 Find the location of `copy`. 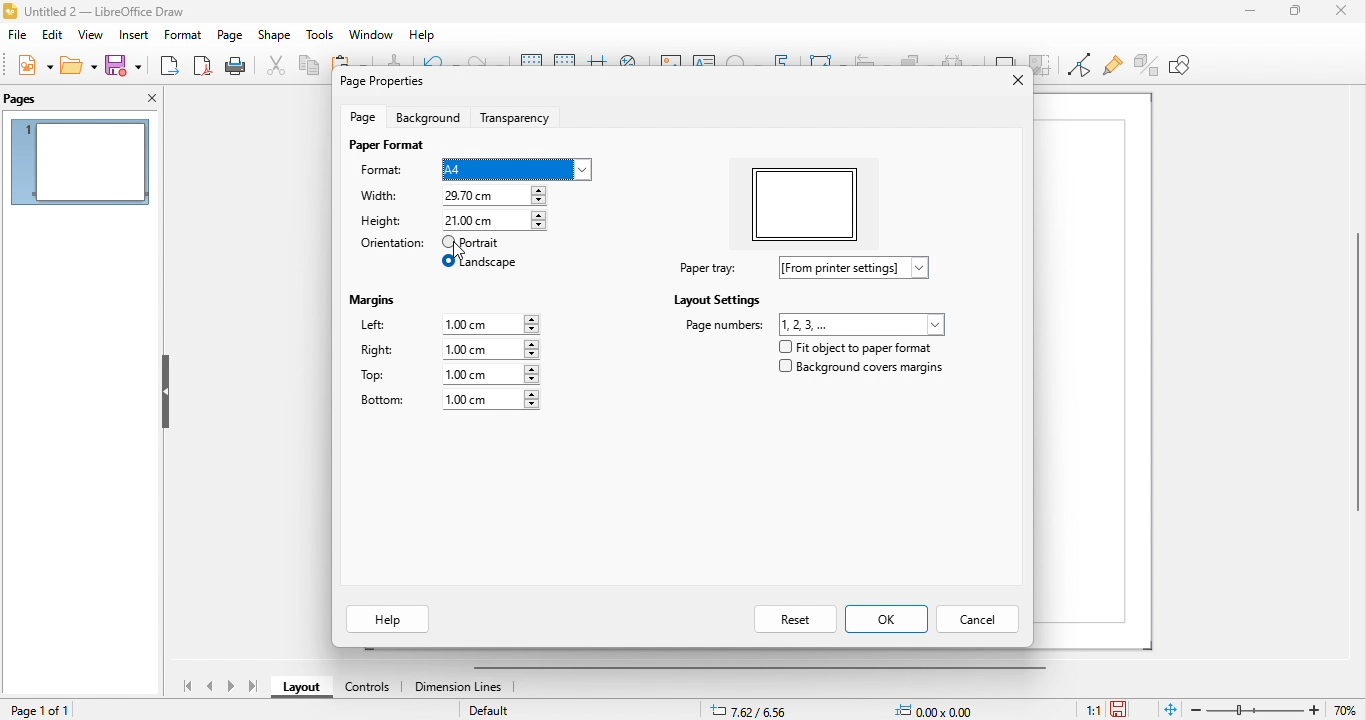

copy is located at coordinates (311, 67).